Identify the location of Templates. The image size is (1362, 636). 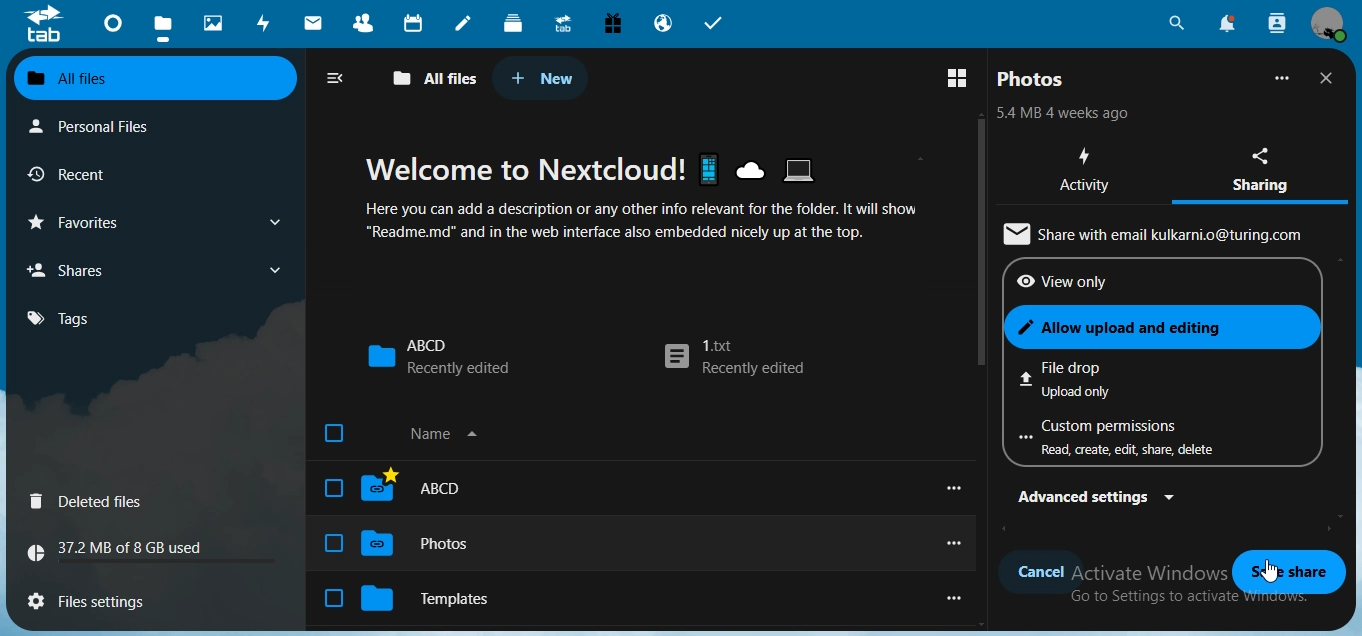
(411, 598).